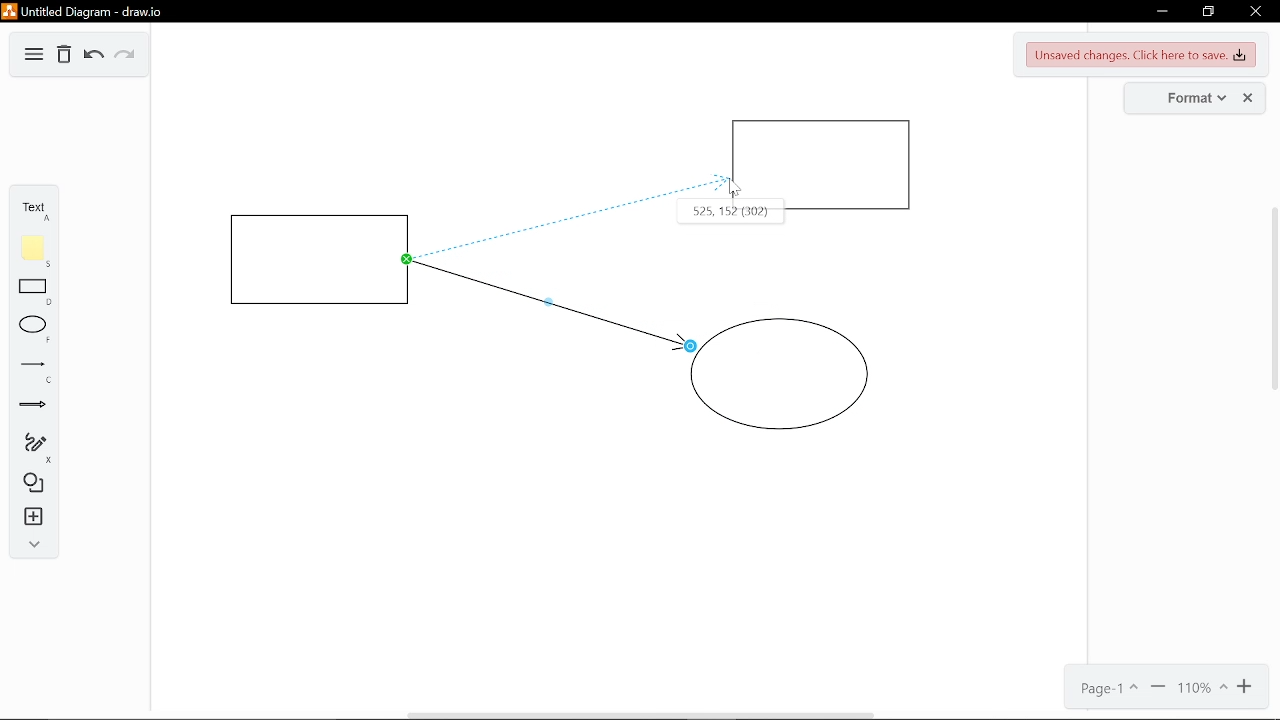 The height and width of the screenshot is (720, 1280). I want to click on Co-ordinates , so click(699, 214).